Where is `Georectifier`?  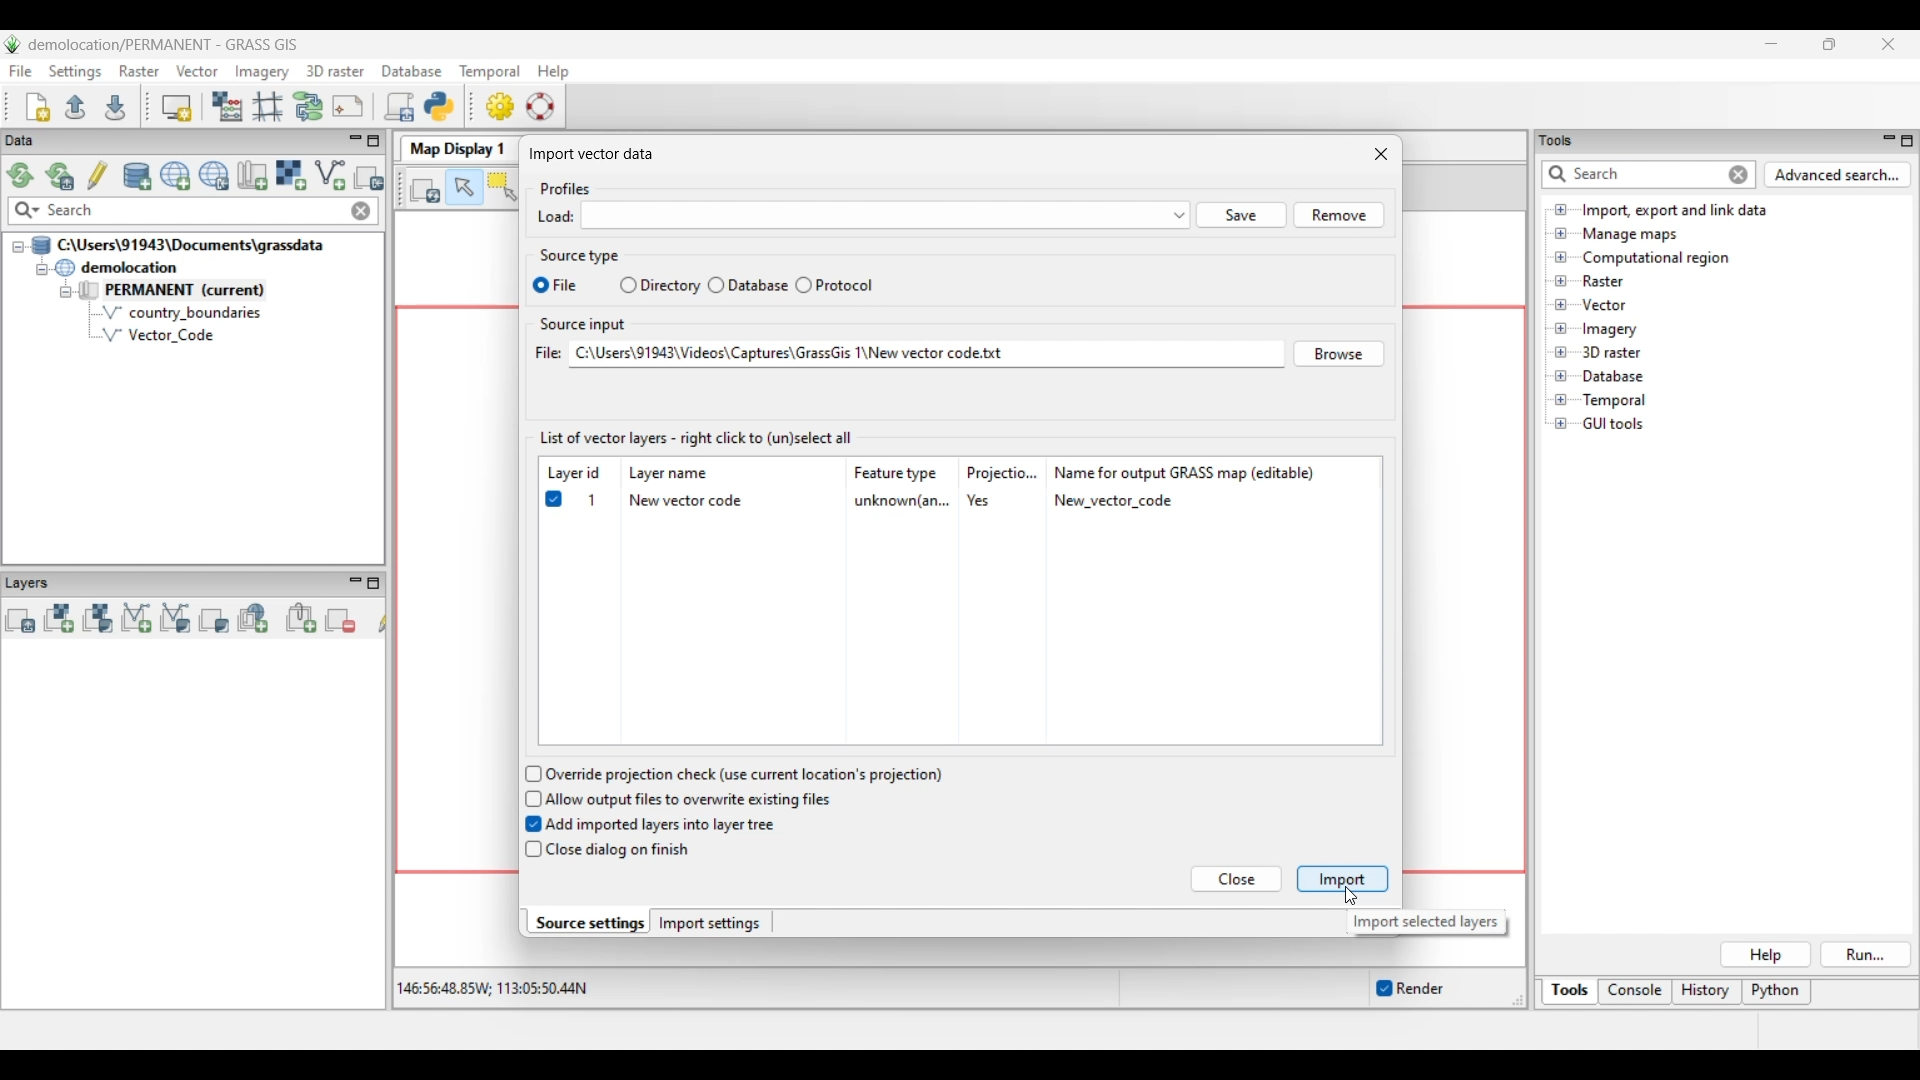
Georectifier is located at coordinates (268, 107).